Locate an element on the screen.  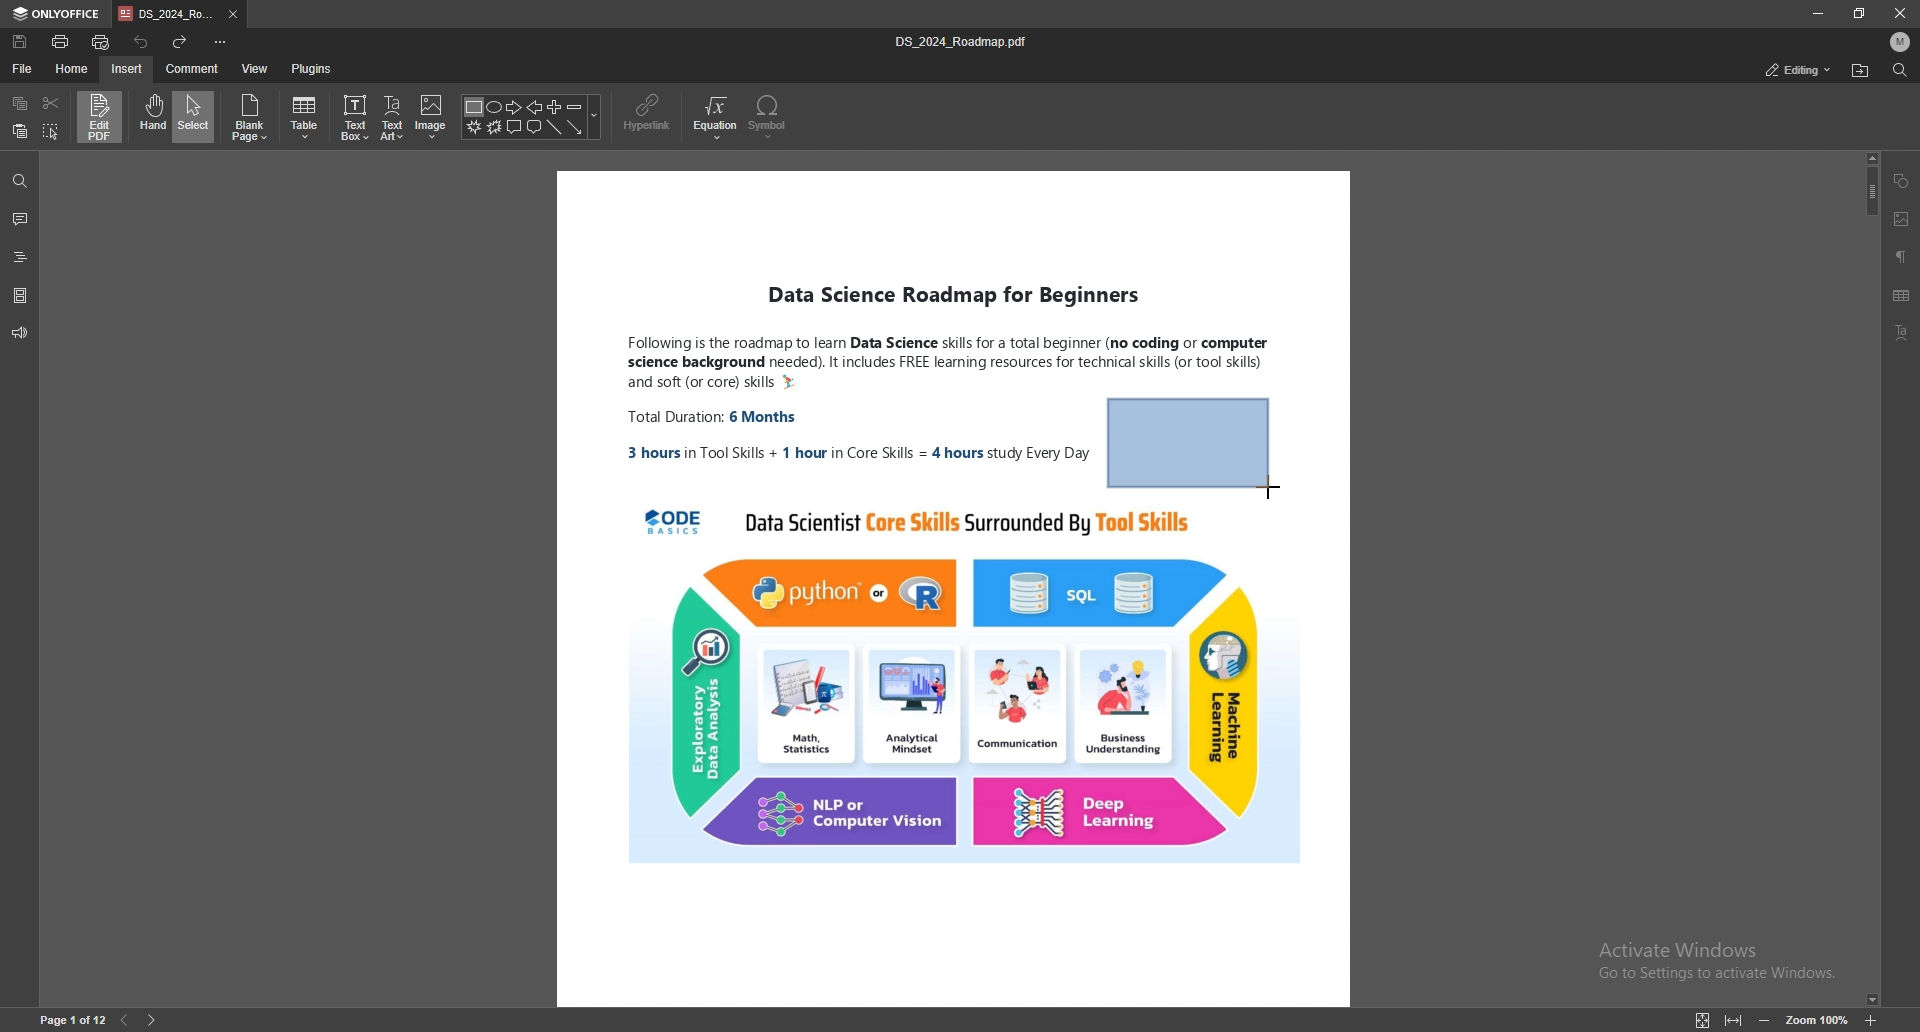
pdf is located at coordinates (795, 590).